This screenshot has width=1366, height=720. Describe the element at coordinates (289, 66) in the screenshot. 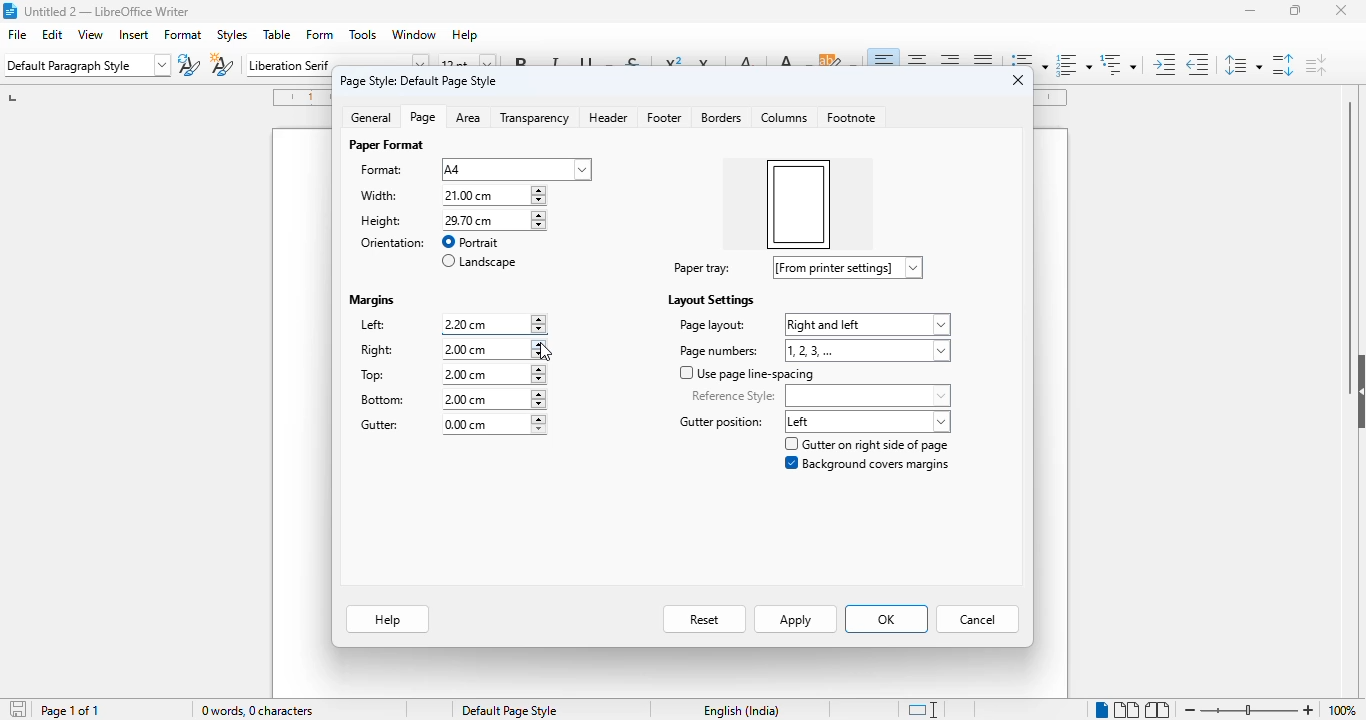

I see `font name` at that location.